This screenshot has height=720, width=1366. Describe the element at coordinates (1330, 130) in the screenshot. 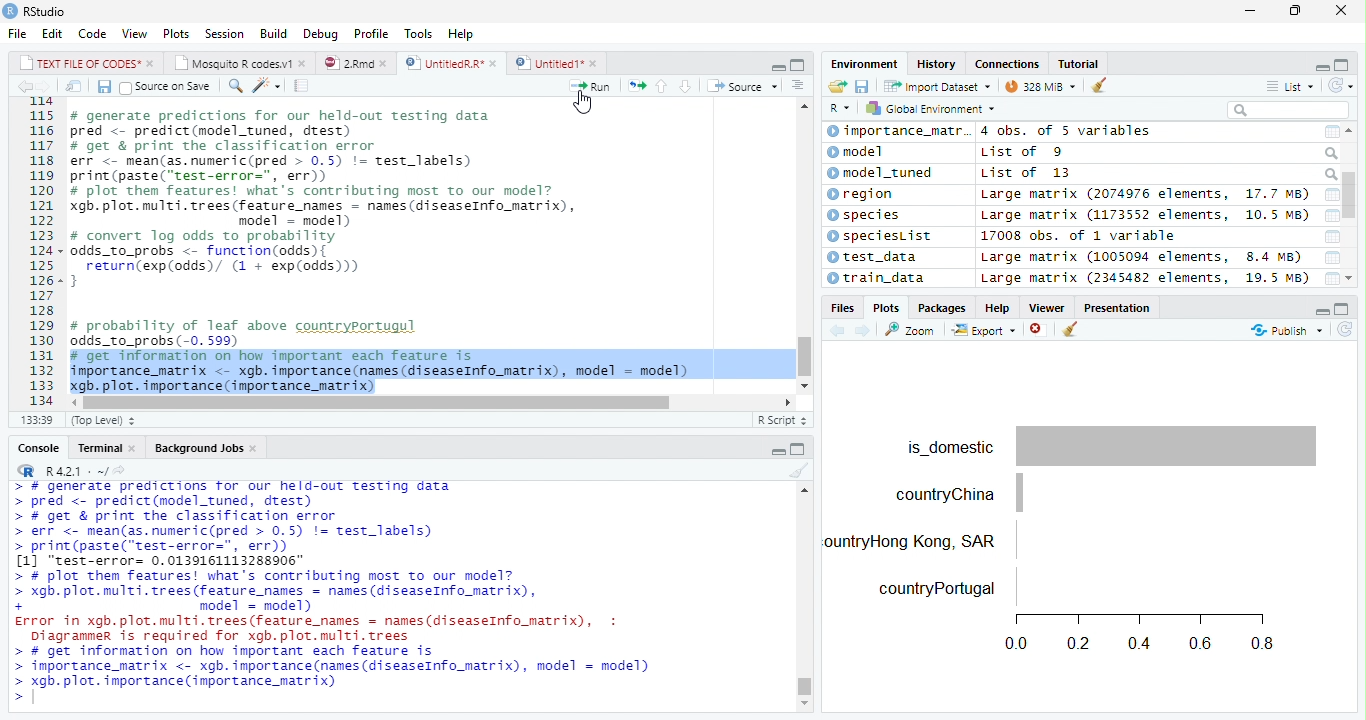

I see `Date` at that location.